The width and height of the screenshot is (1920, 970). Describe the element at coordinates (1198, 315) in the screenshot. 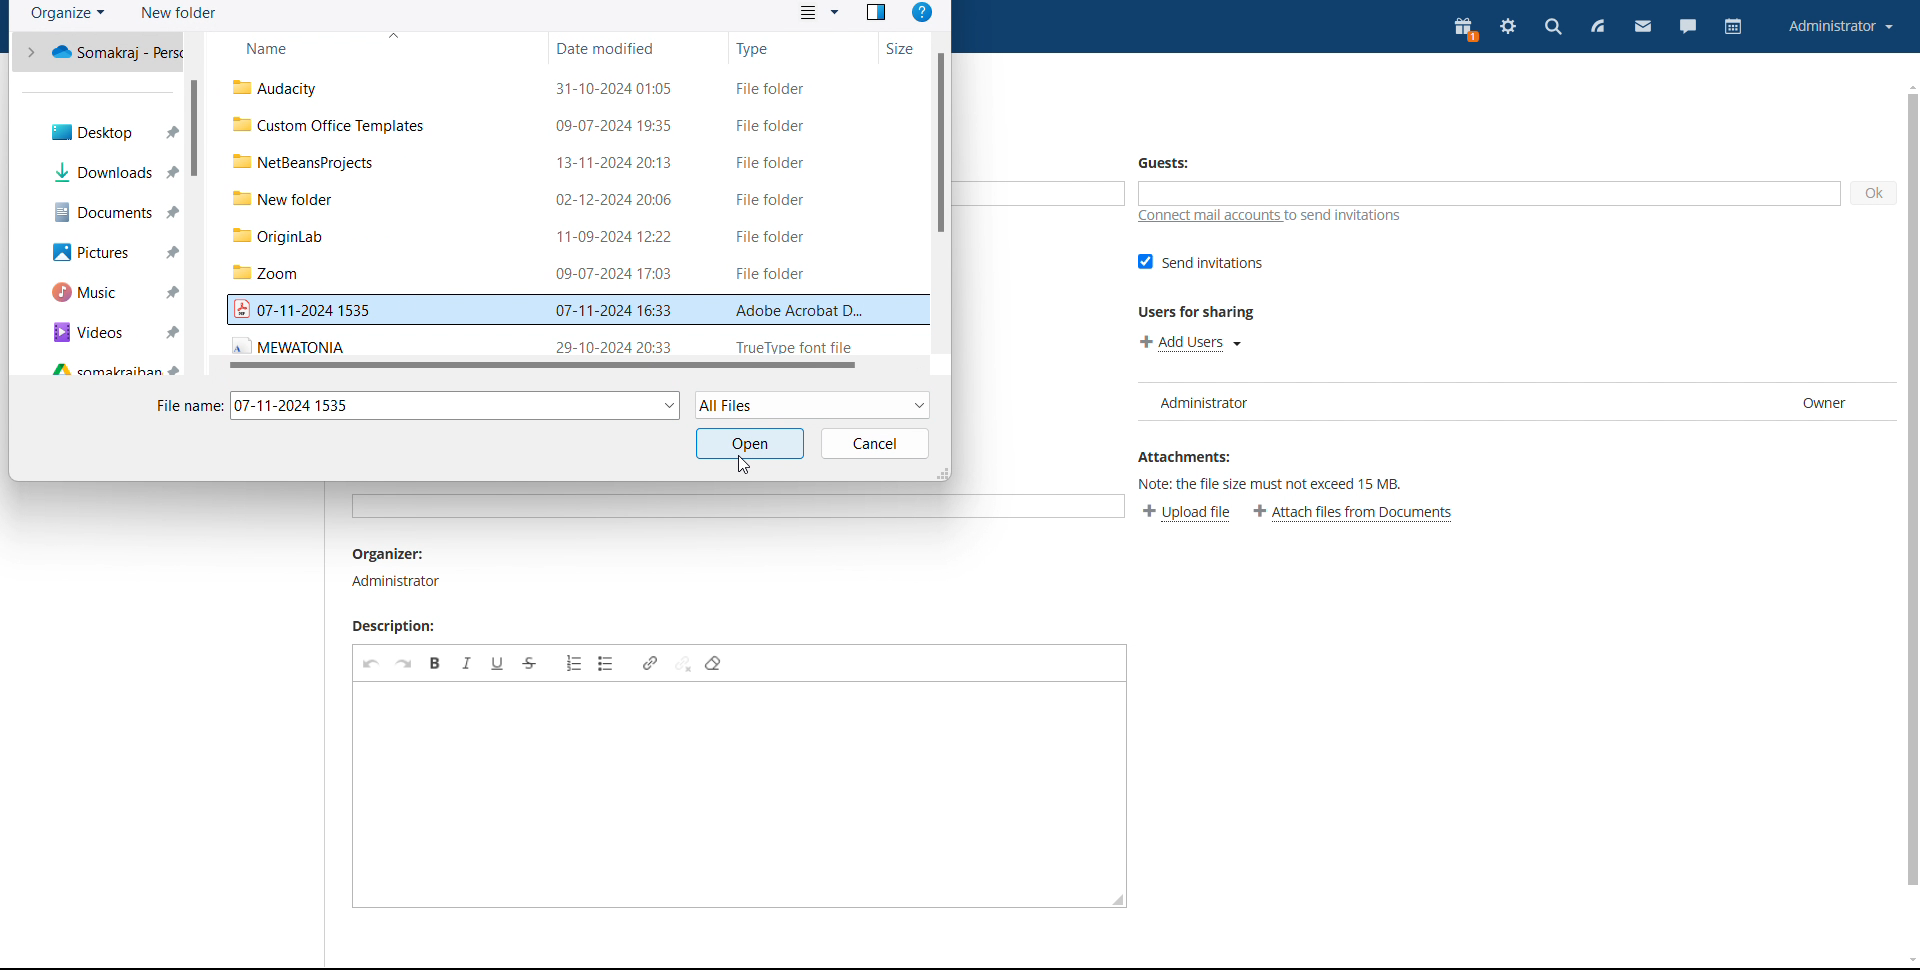

I see `users for sharing ` at that location.